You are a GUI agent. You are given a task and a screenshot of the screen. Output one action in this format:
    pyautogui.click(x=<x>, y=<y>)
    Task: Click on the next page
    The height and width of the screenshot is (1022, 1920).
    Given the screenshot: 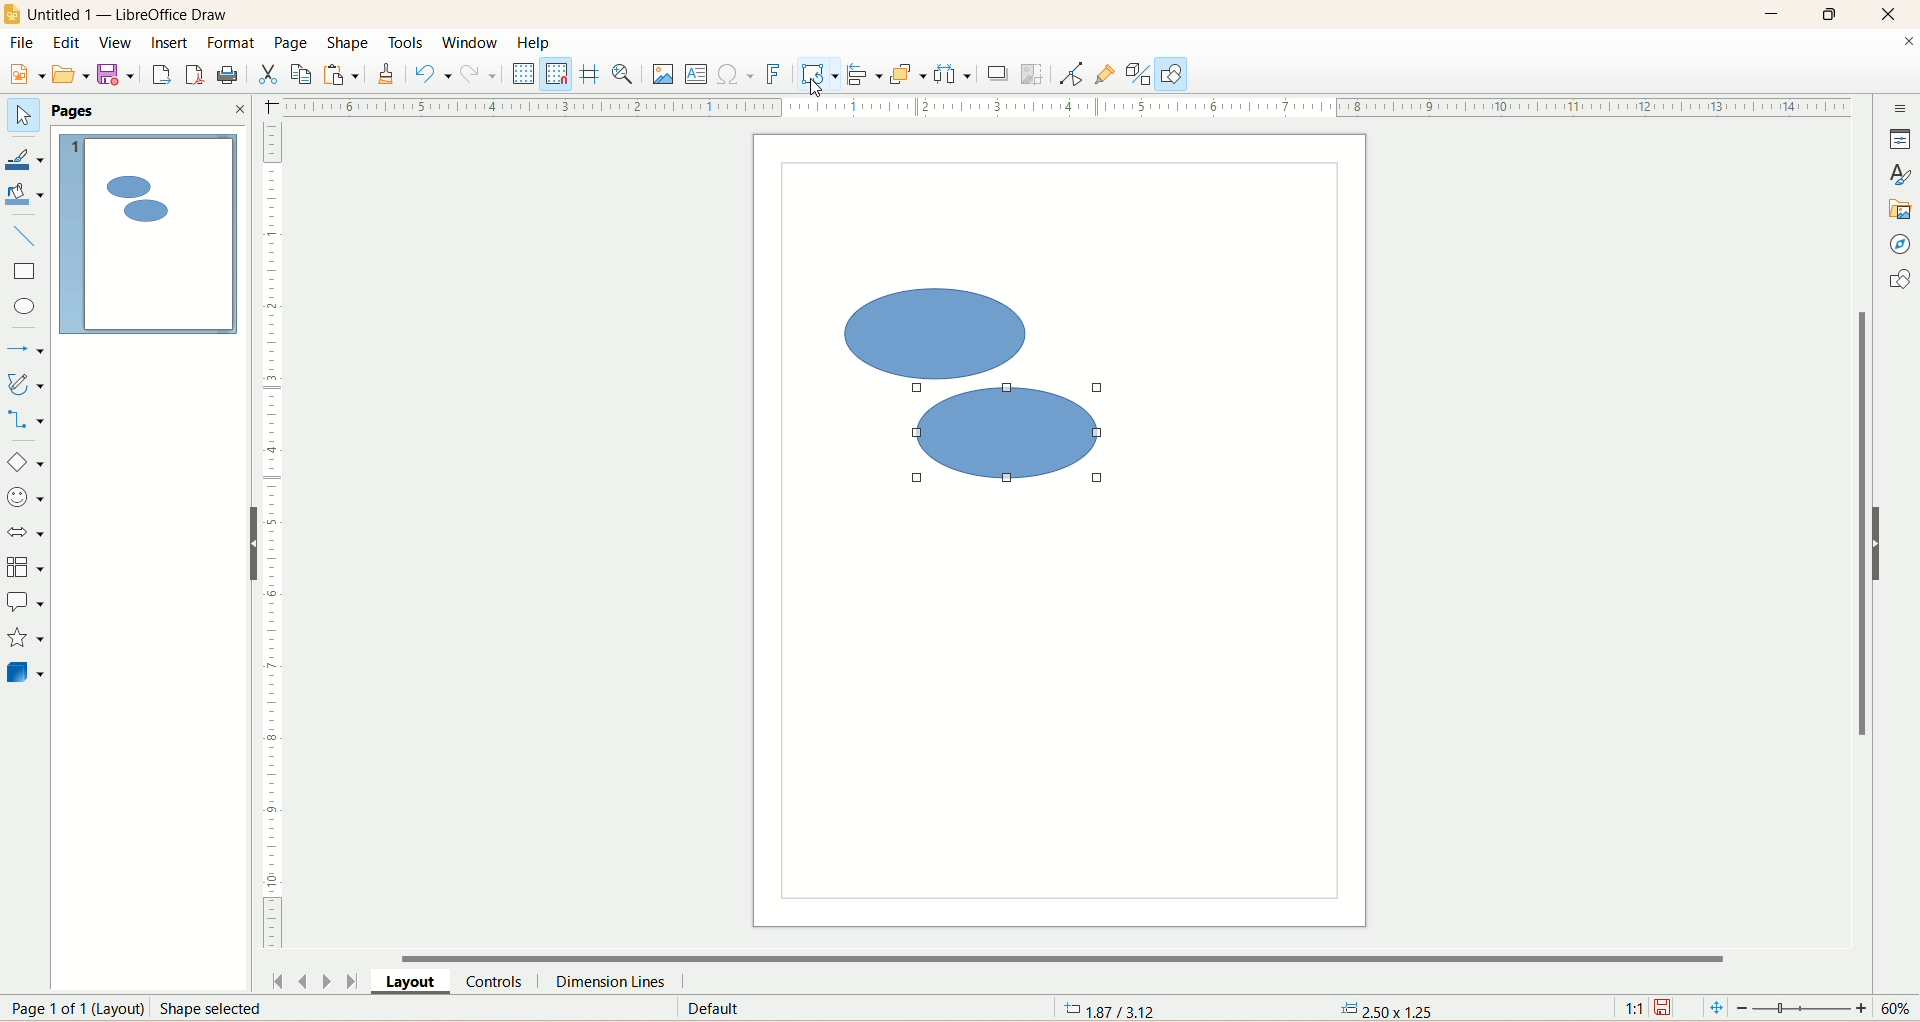 What is the action you would take?
    pyautogui.click(x=329, y=981)
    